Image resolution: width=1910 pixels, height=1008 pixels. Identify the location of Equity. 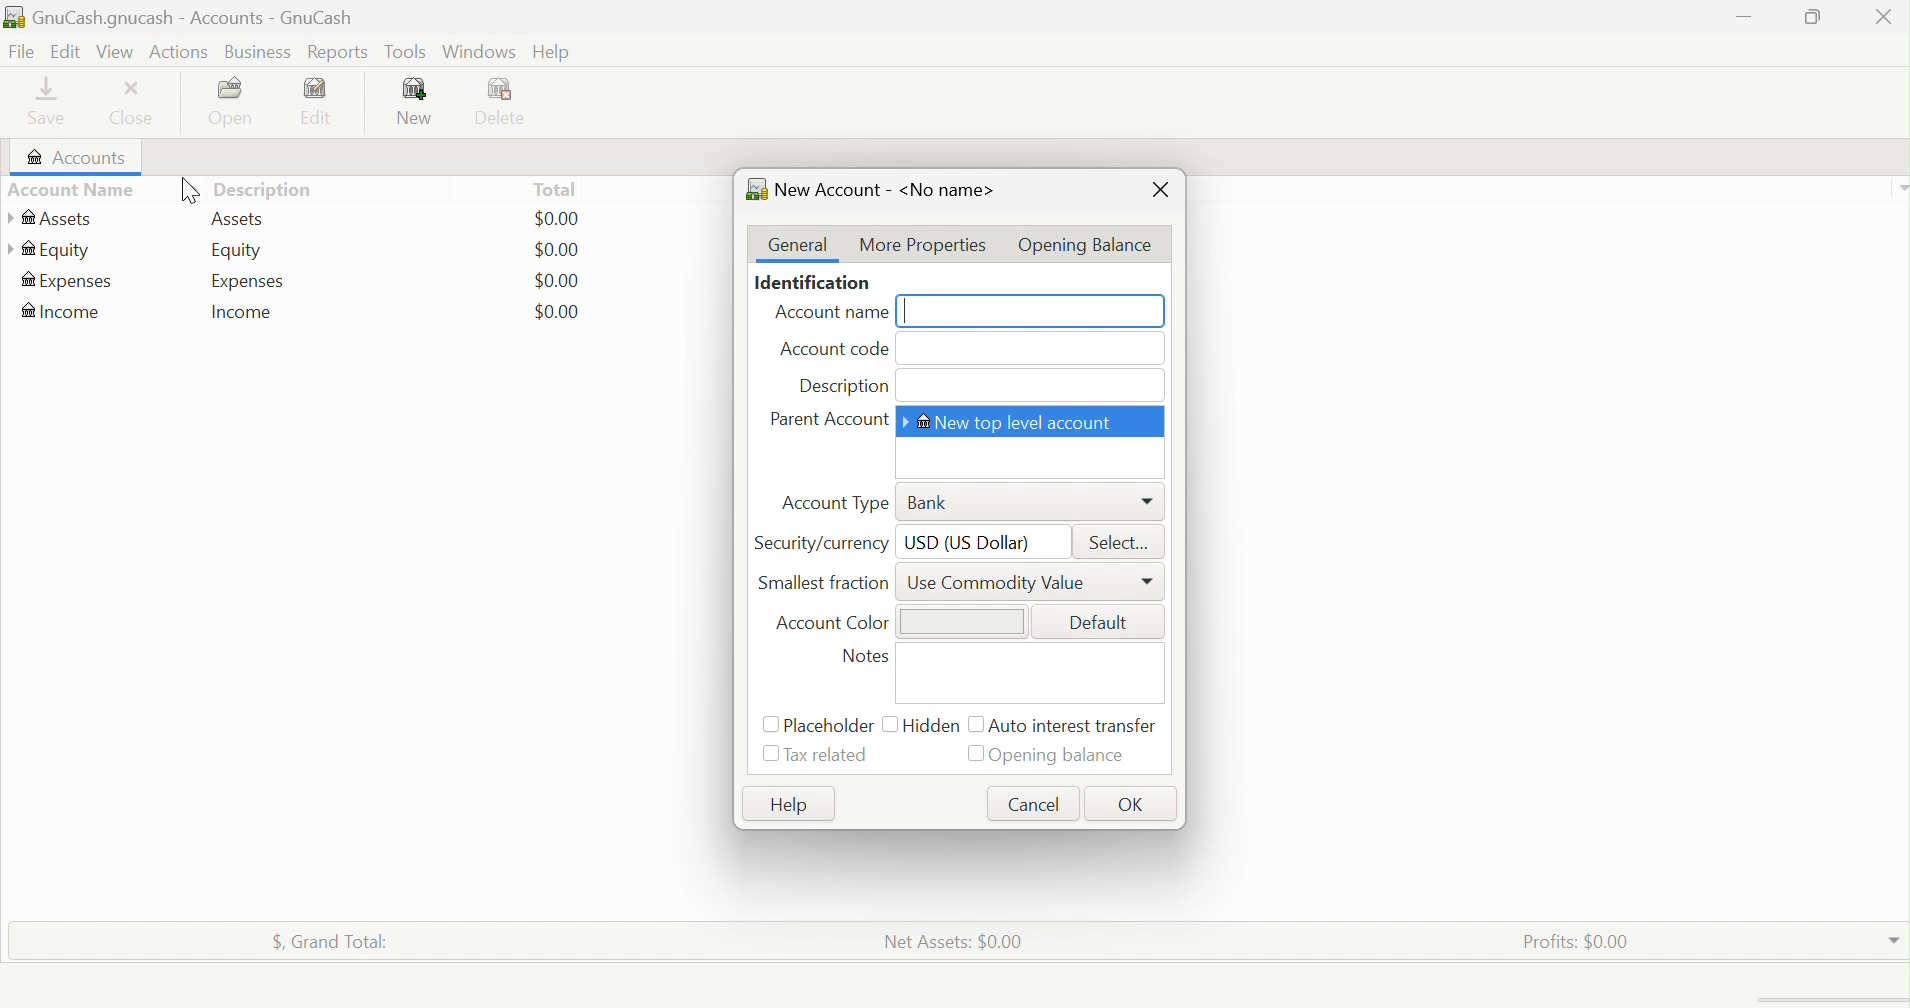
(236, 251).